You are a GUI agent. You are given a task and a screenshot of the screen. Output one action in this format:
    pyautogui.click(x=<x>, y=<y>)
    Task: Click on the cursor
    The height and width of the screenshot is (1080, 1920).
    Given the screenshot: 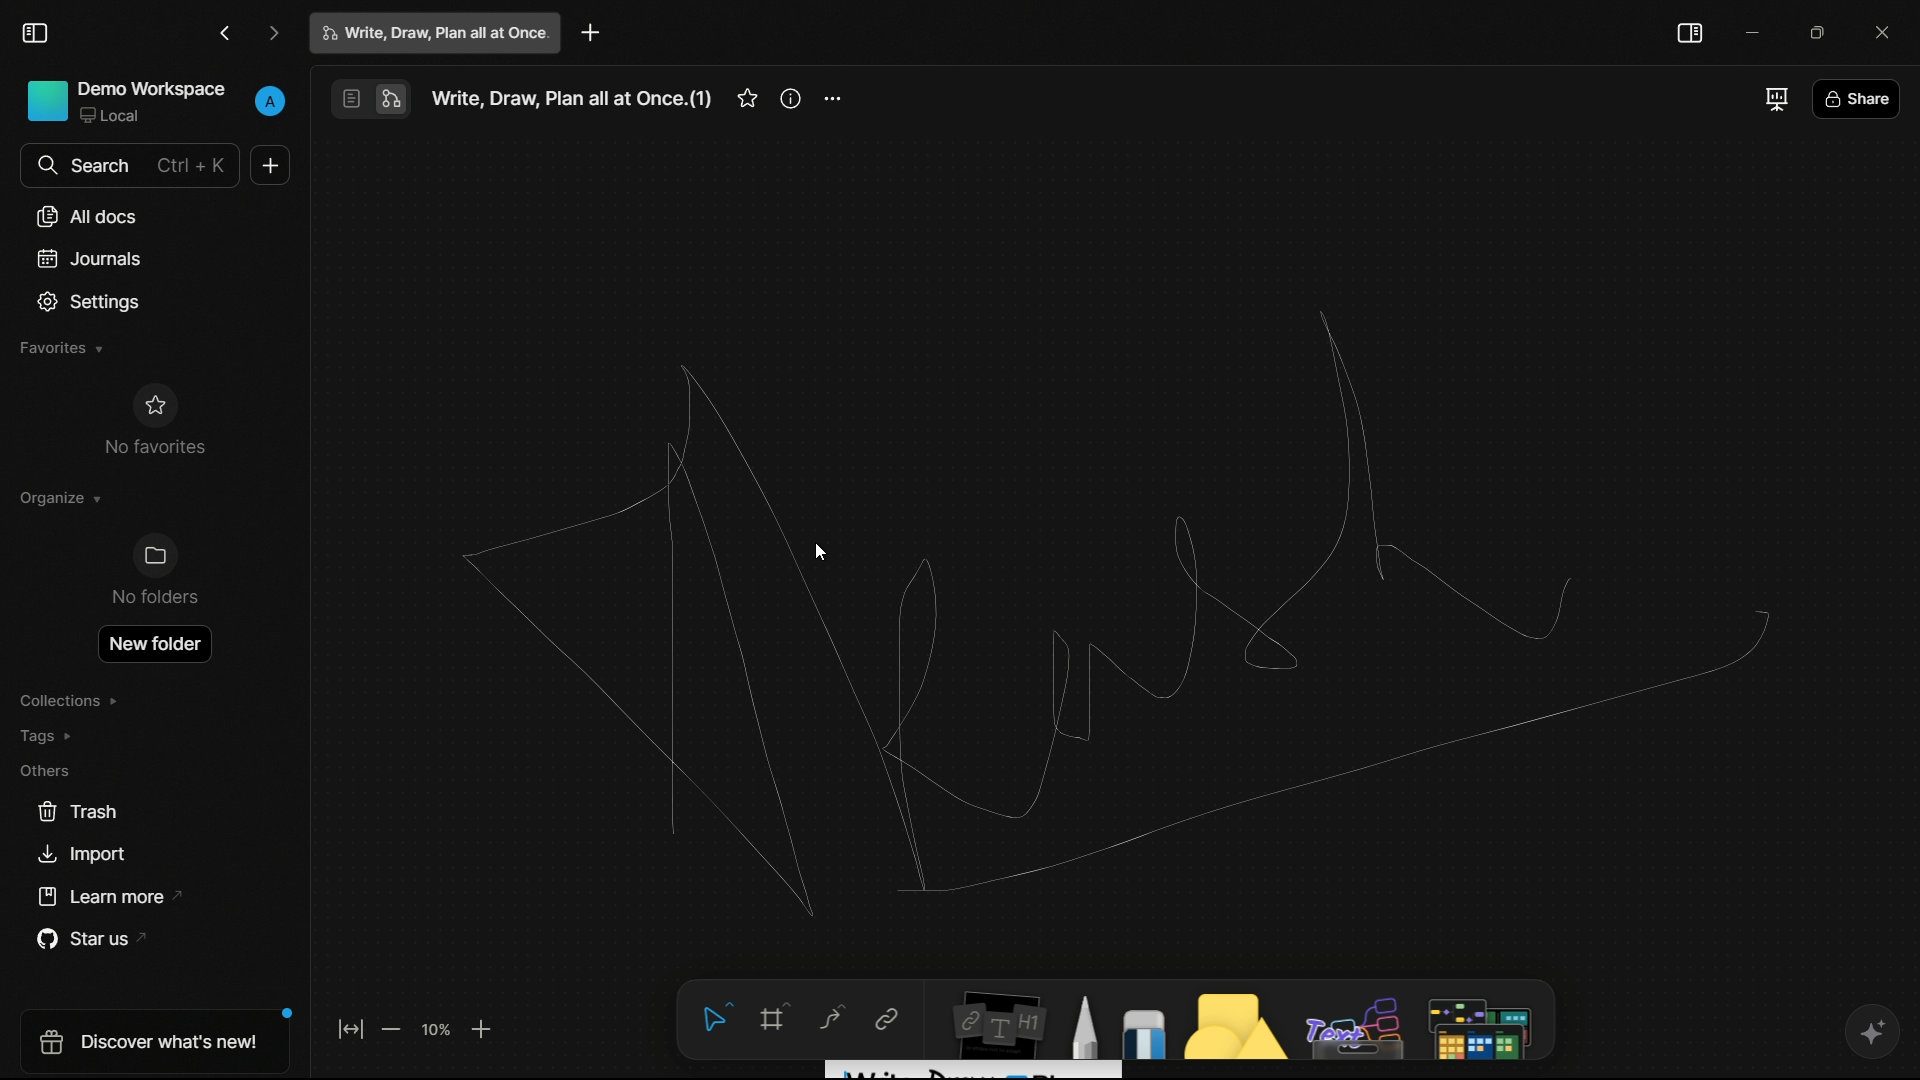 What is the action you would take?
    pyautogui.click(x=819, y=552)
    